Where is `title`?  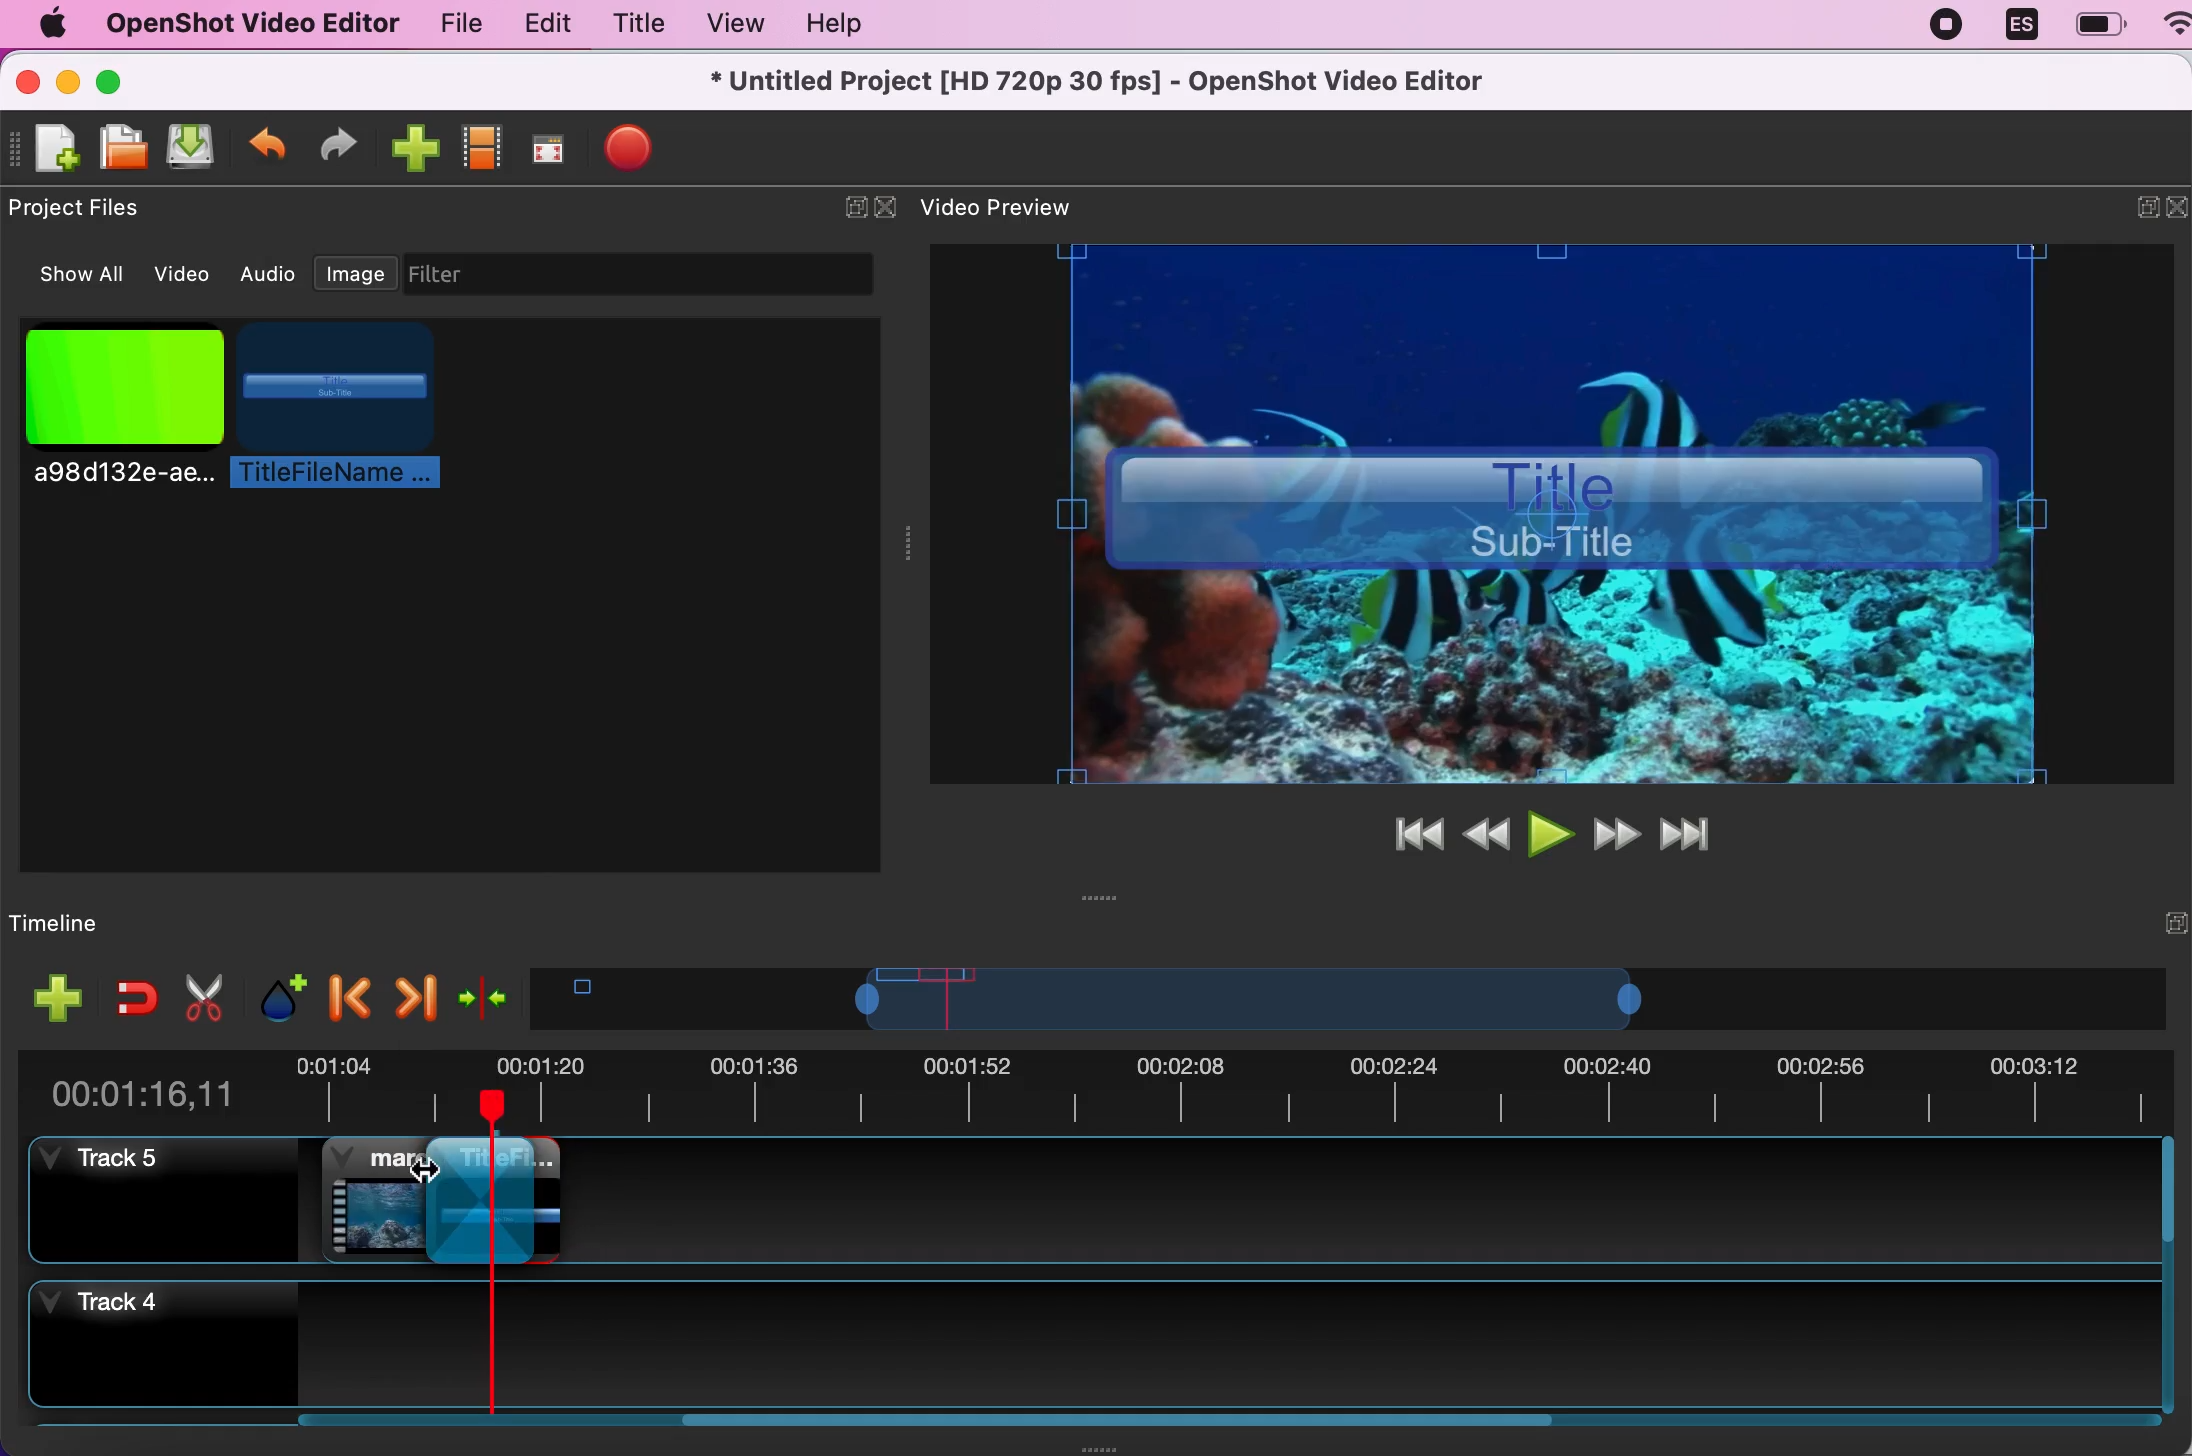
title is located at coordinates (444, 1164).